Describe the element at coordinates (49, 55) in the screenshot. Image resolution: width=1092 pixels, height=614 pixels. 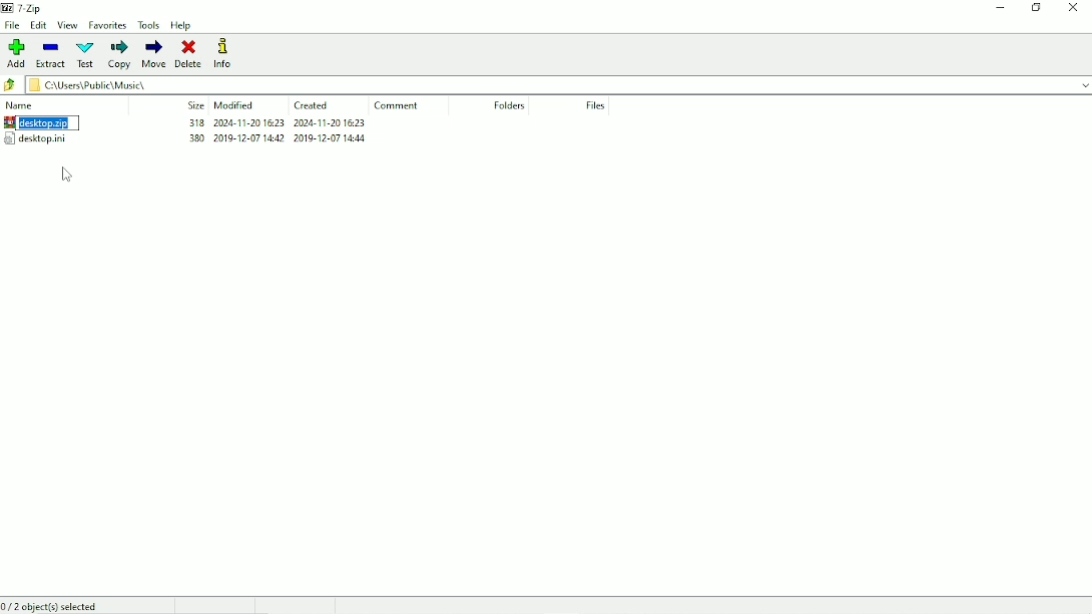
I see `Extract` at that location.